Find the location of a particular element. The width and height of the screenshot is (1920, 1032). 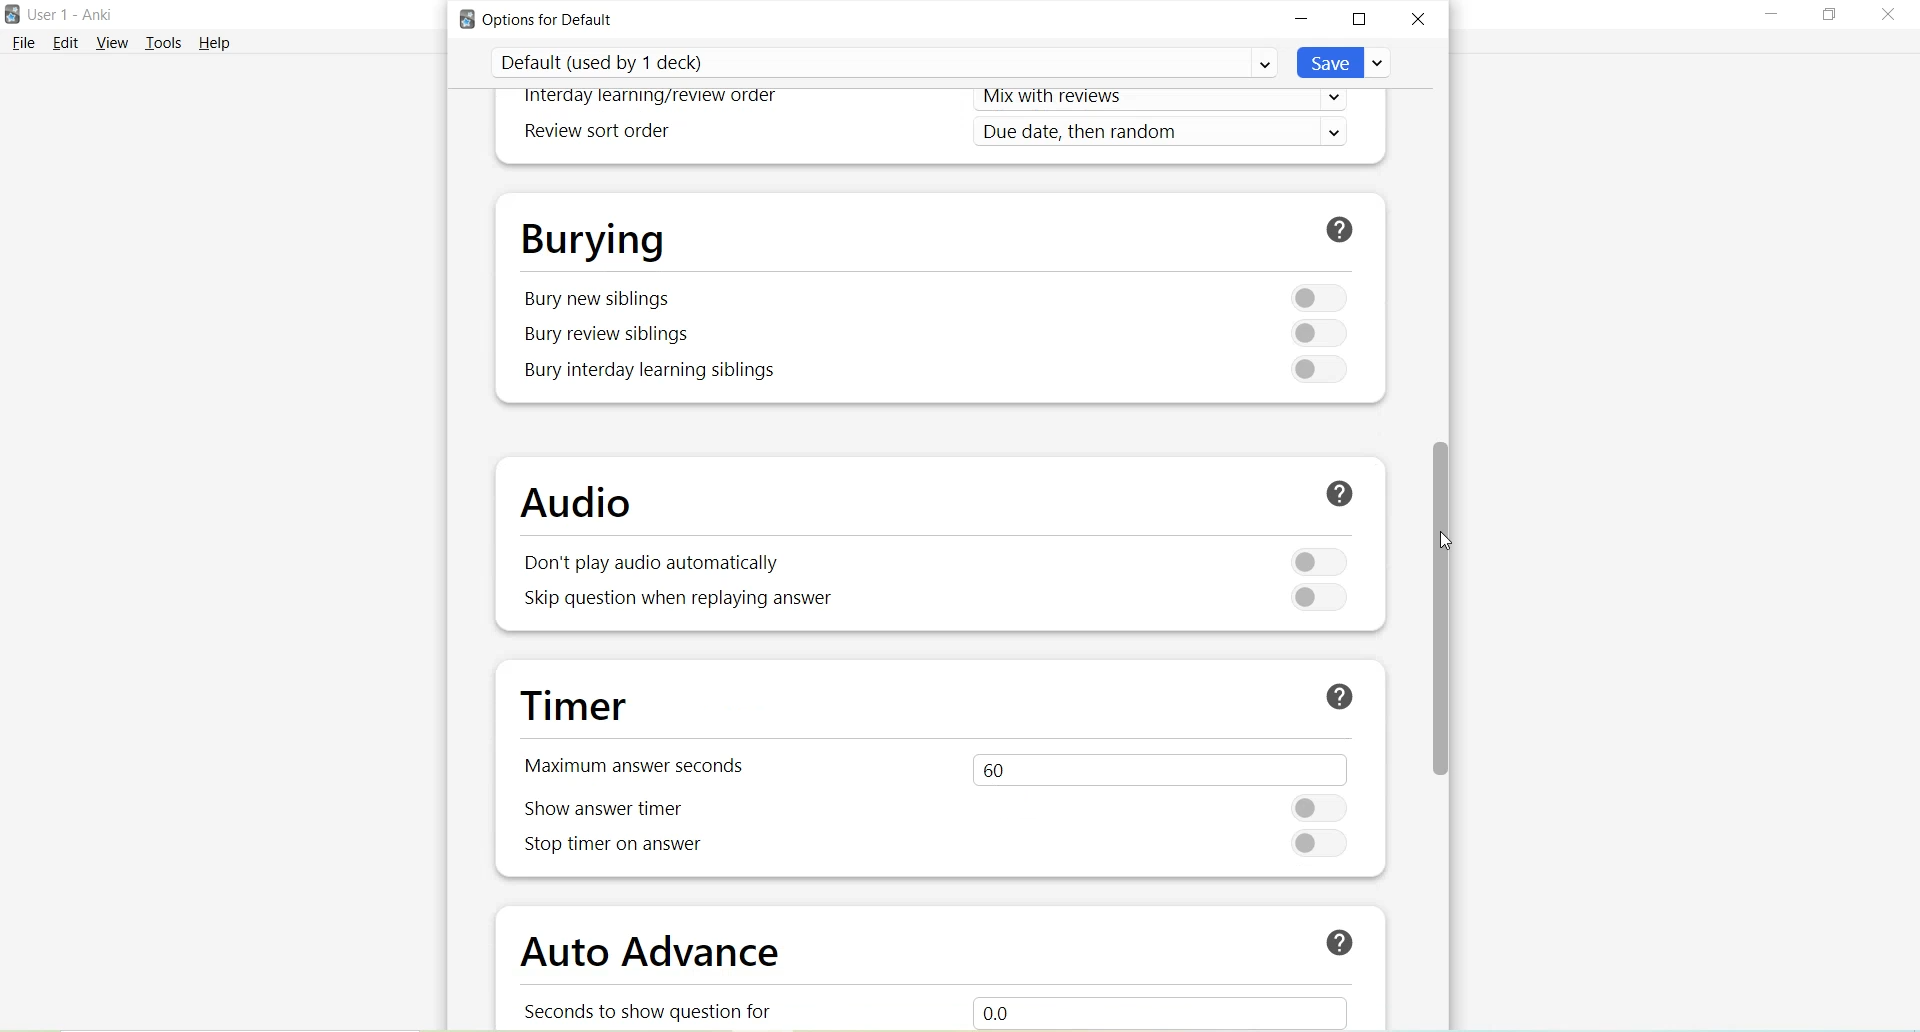

Skip question when replaying answer is located at coordinates (681, 600).